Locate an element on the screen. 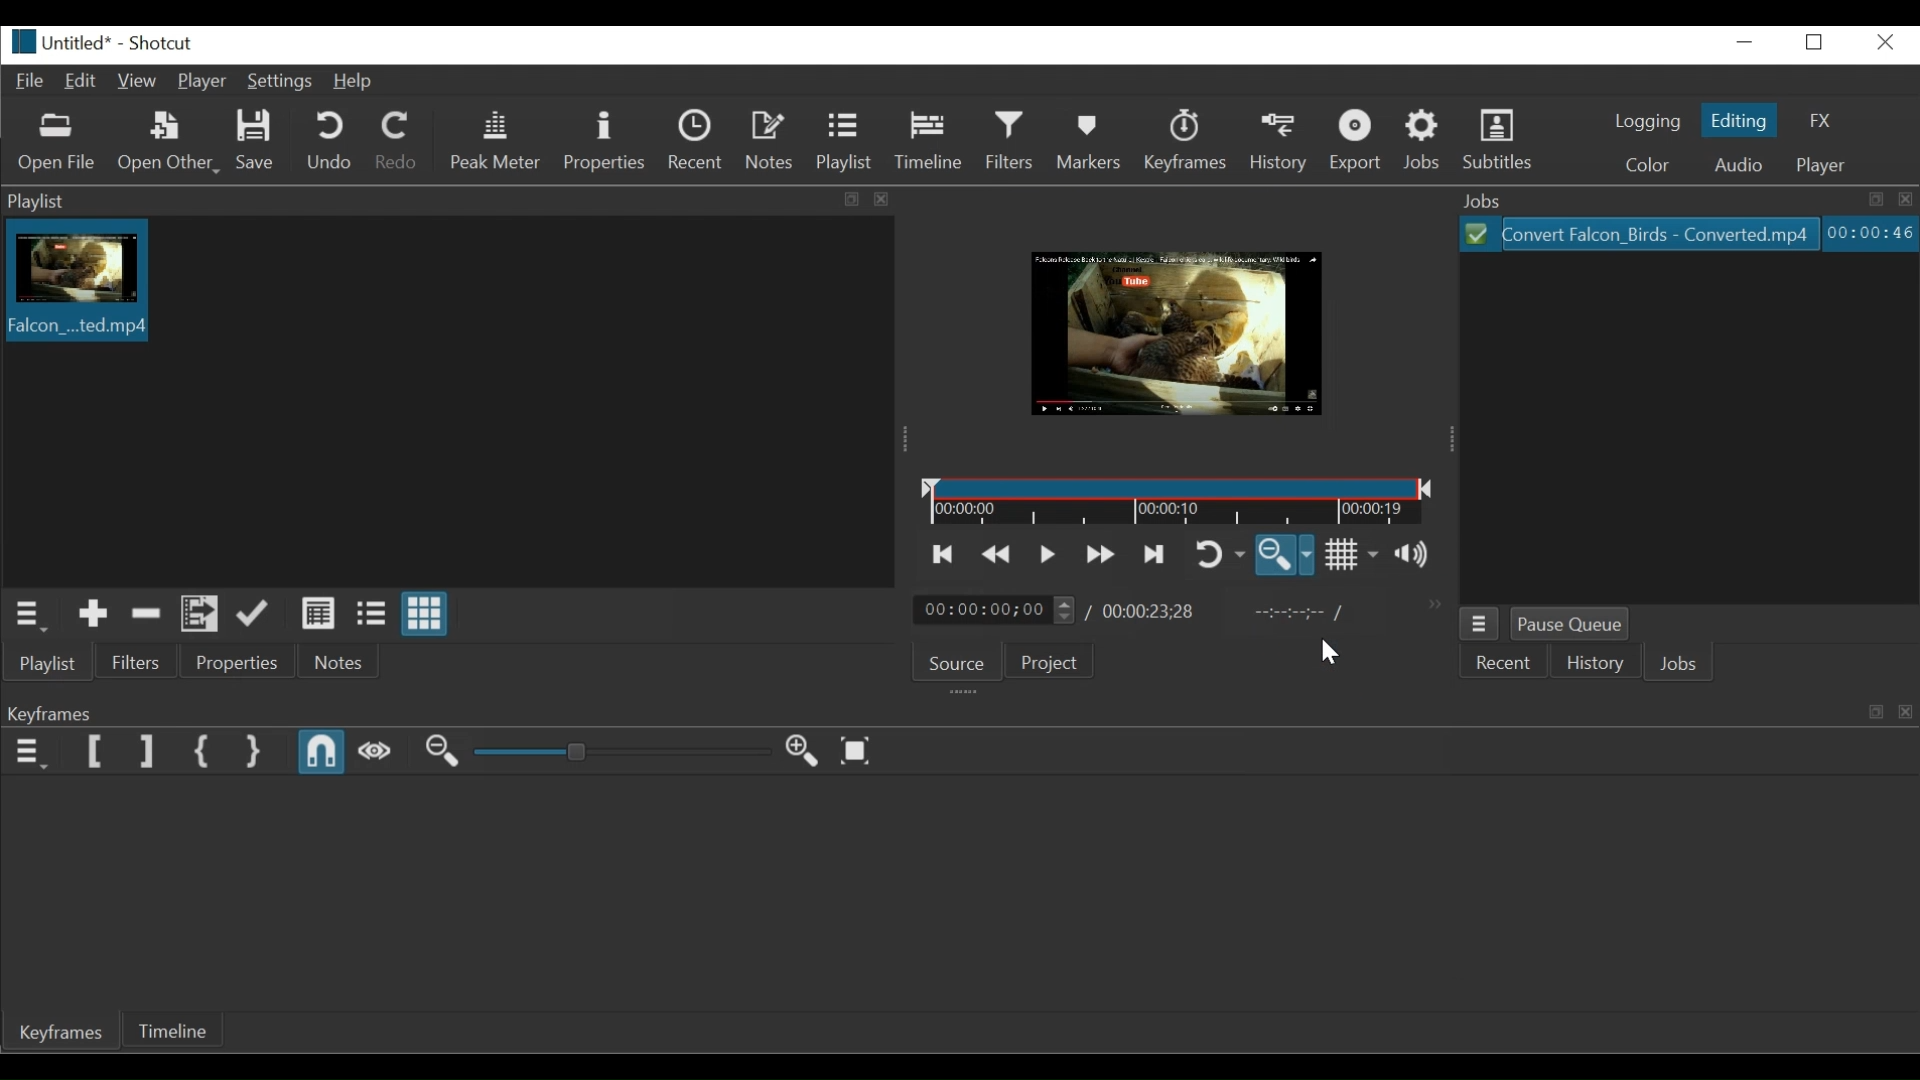 The height and width of the screenshot is (1080, 1920). Play quickly forward is located at coordinates (1099, 553).